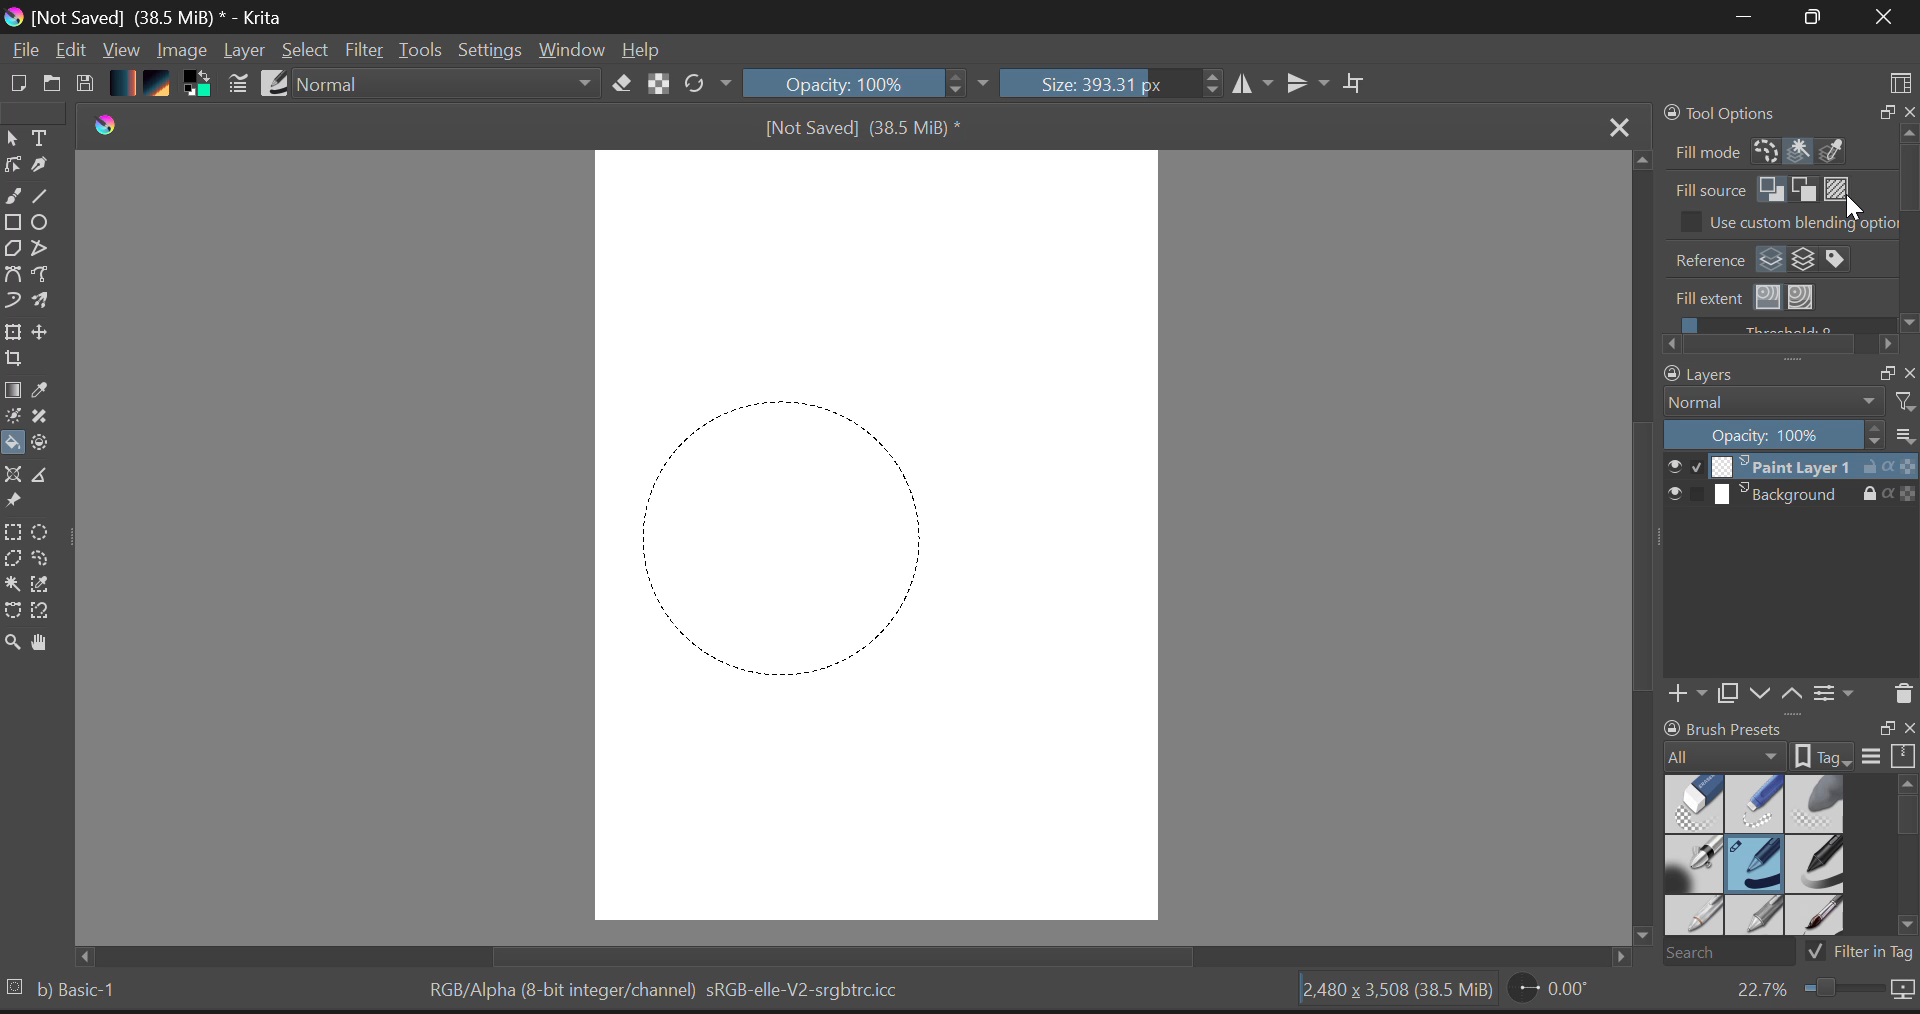 This screenshot has height=1014, width=1920. What do you see at coordinates (12, 418) in the screenshot?
I see `Colorize Mask Tool` at bounding box center [12, 418].